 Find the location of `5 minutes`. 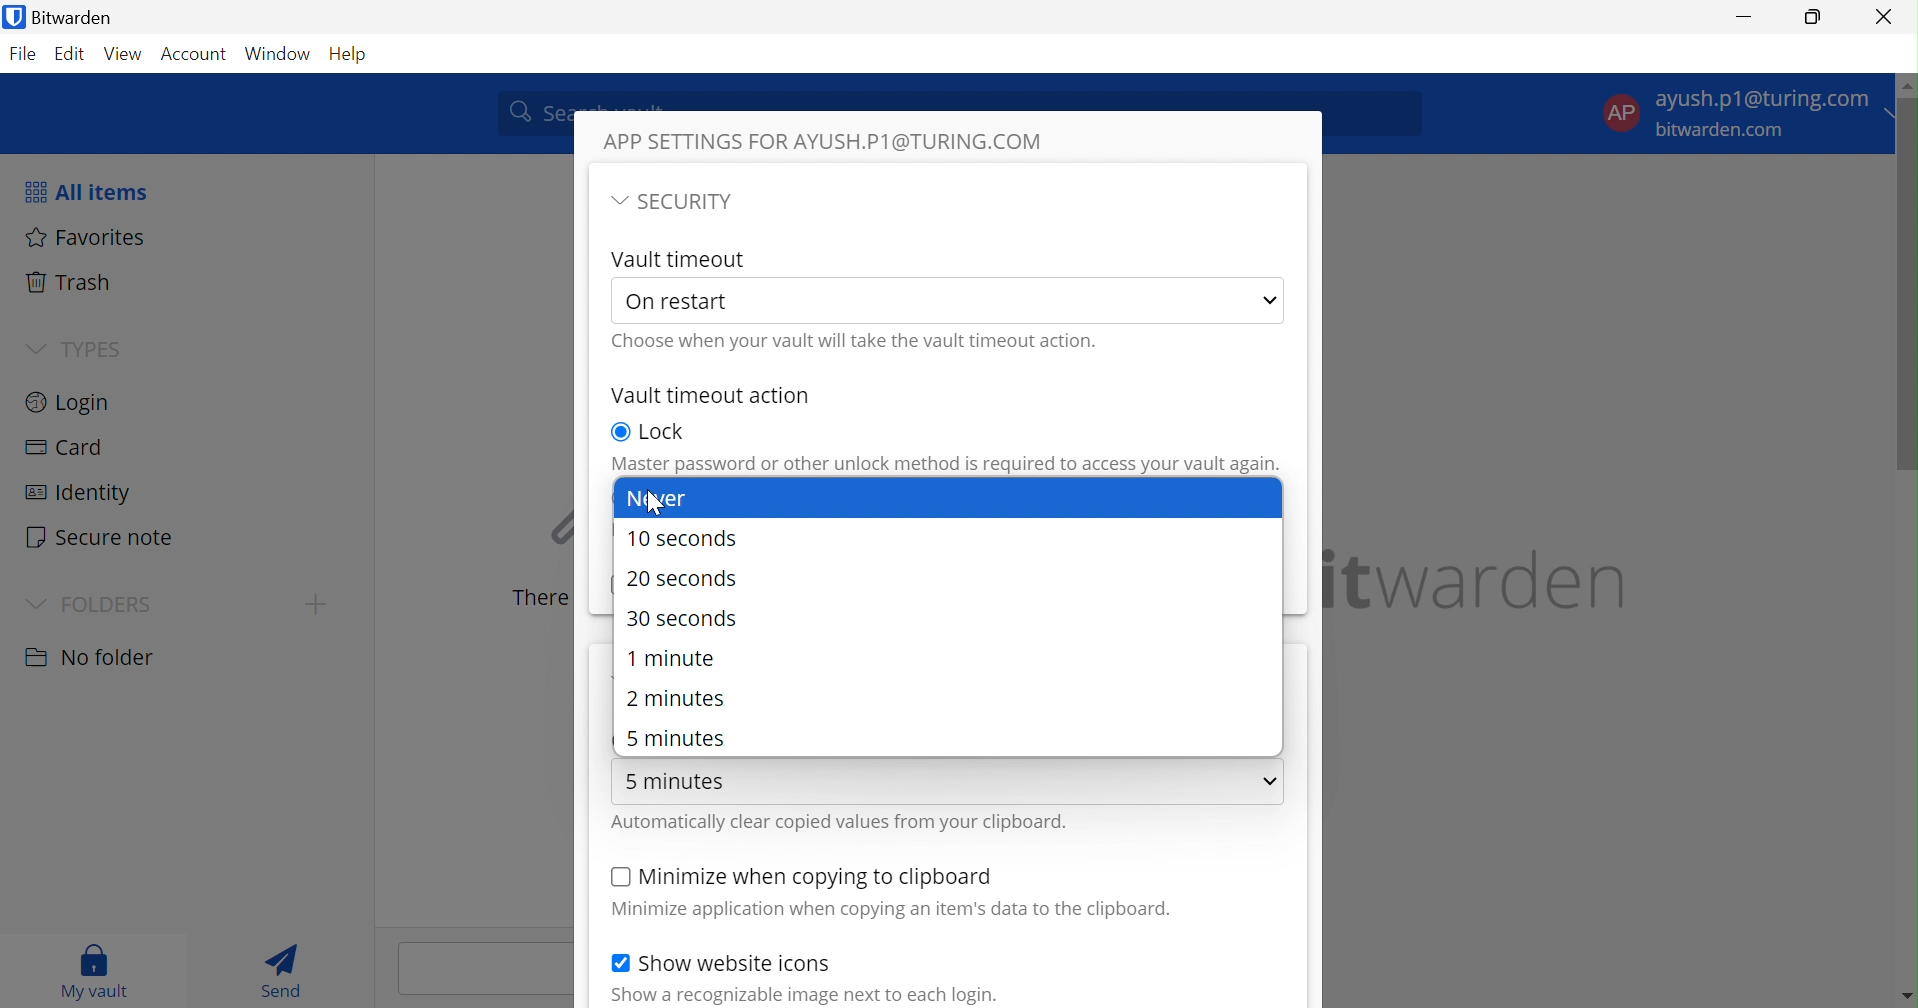

5 minutes is located at coordinates (674, 739).